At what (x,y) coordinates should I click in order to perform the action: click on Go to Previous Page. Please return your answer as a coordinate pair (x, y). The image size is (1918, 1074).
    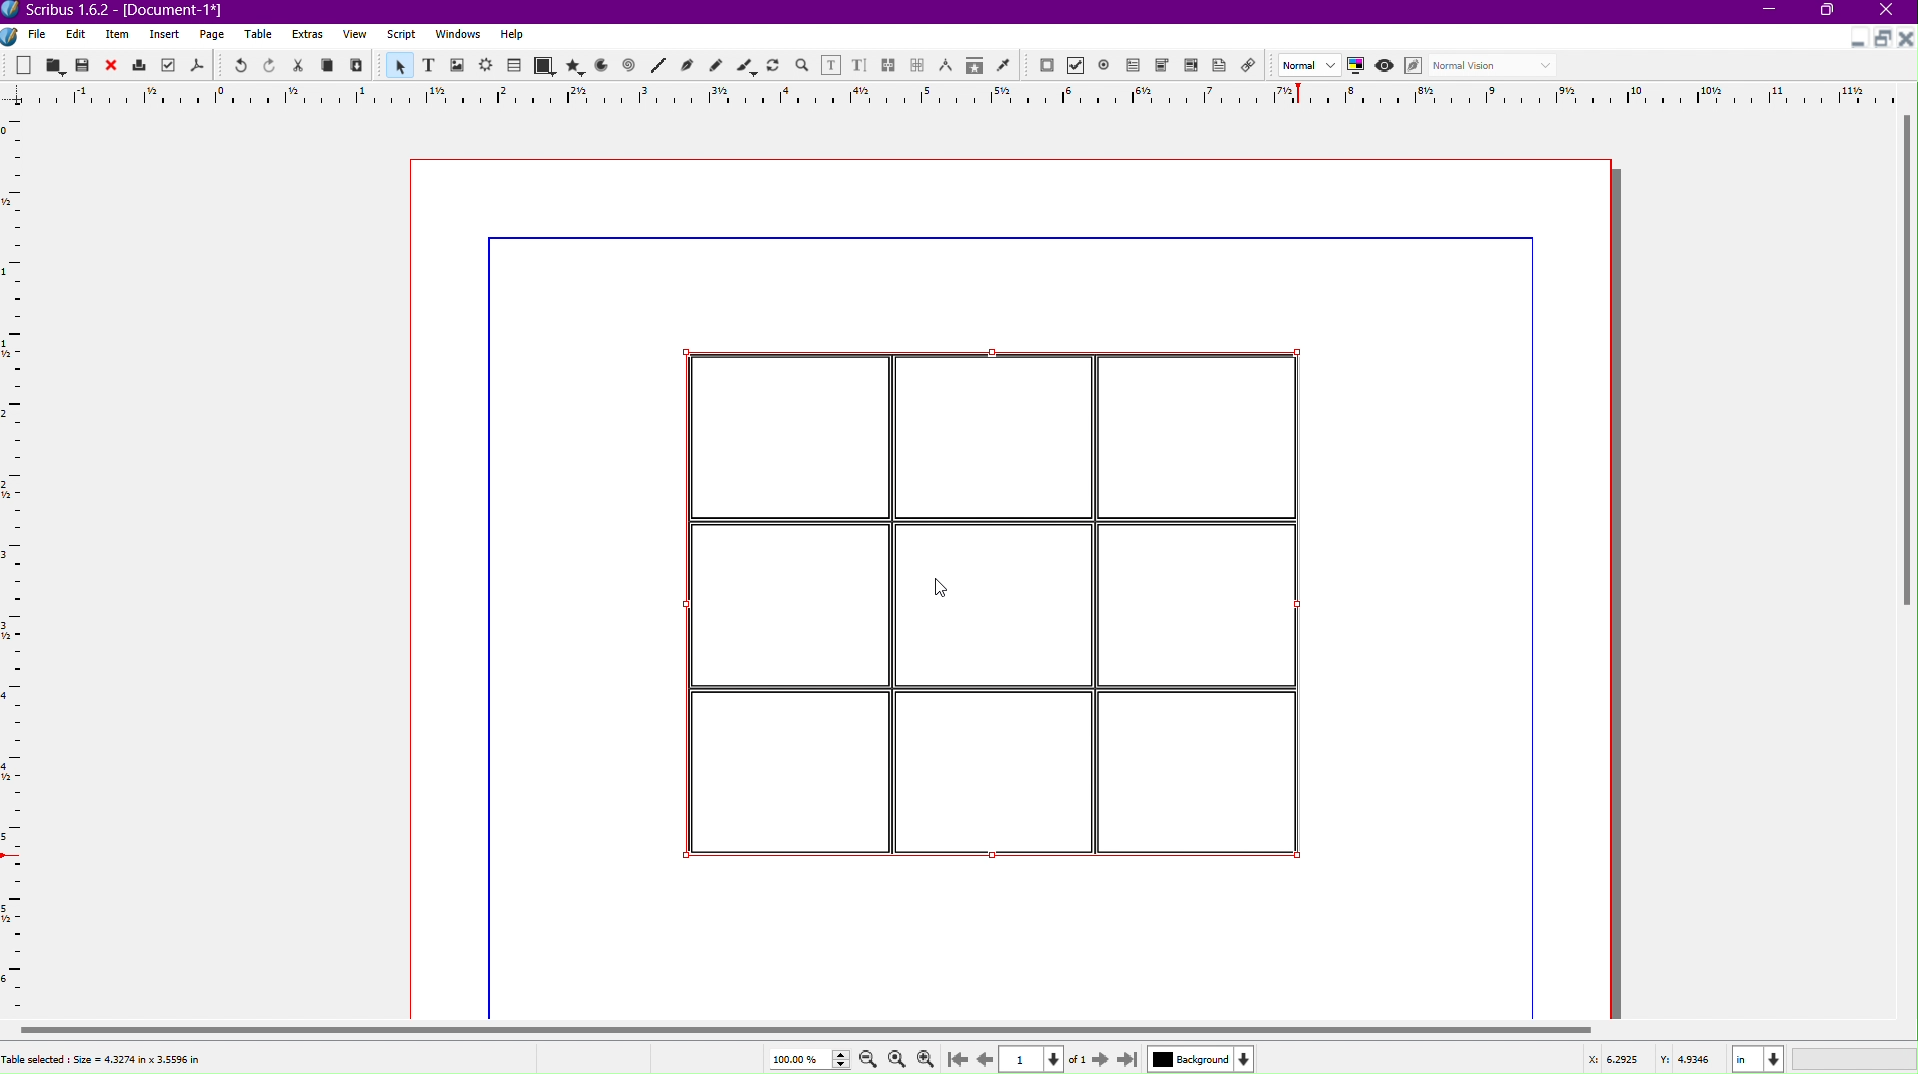
    Looking at the image, I should click on (984, 1056).